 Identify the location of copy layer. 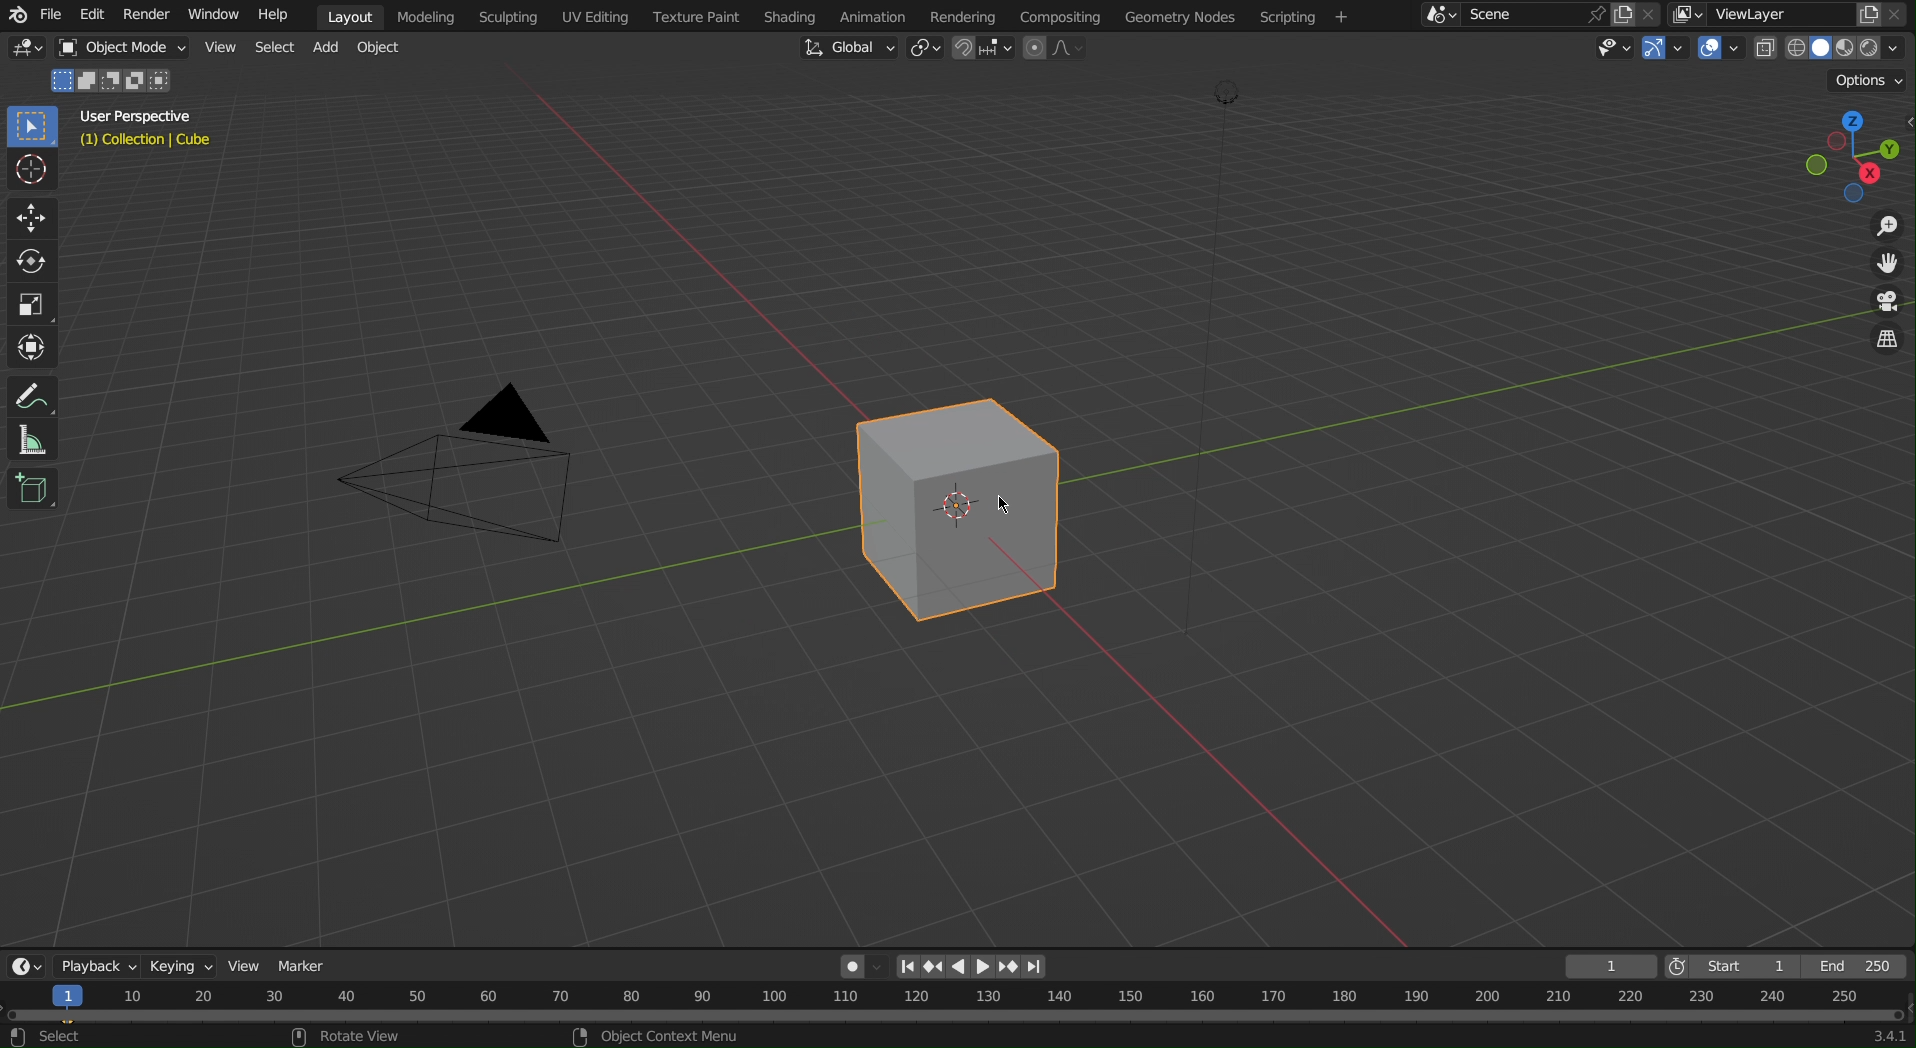
(1862, 13).